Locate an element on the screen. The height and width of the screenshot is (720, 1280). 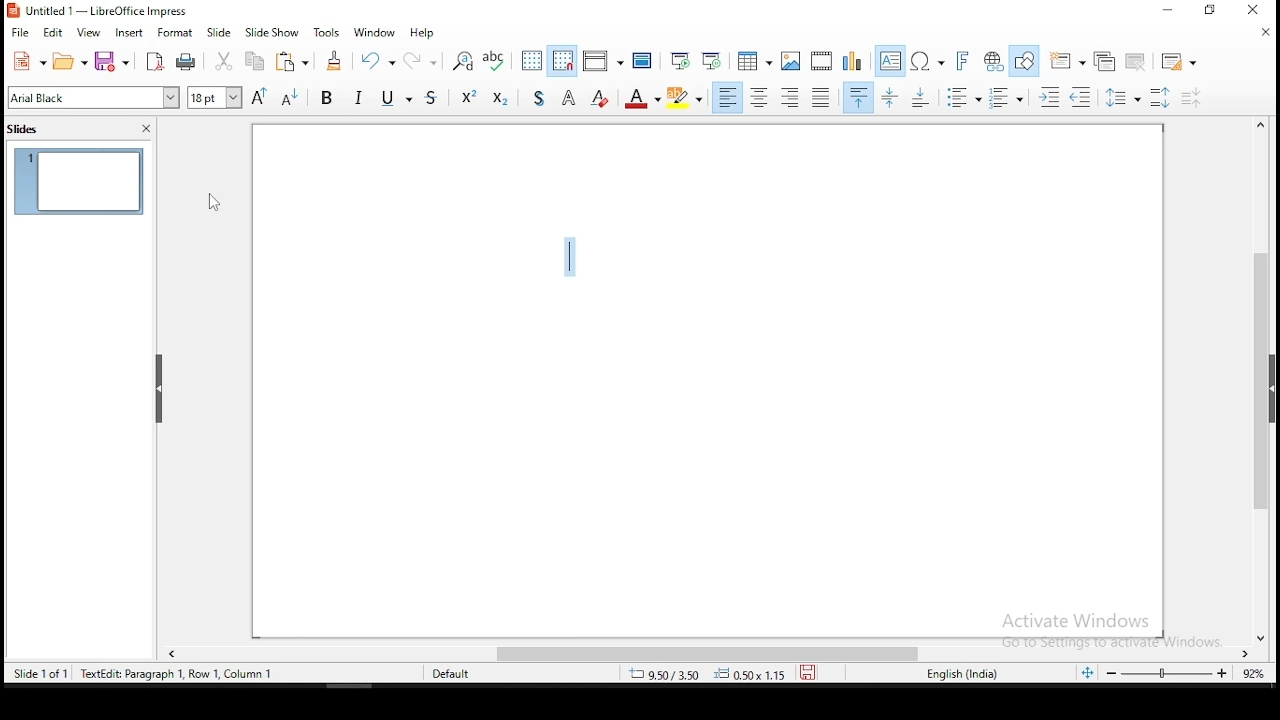
insert is located at coordinates (128, 34).